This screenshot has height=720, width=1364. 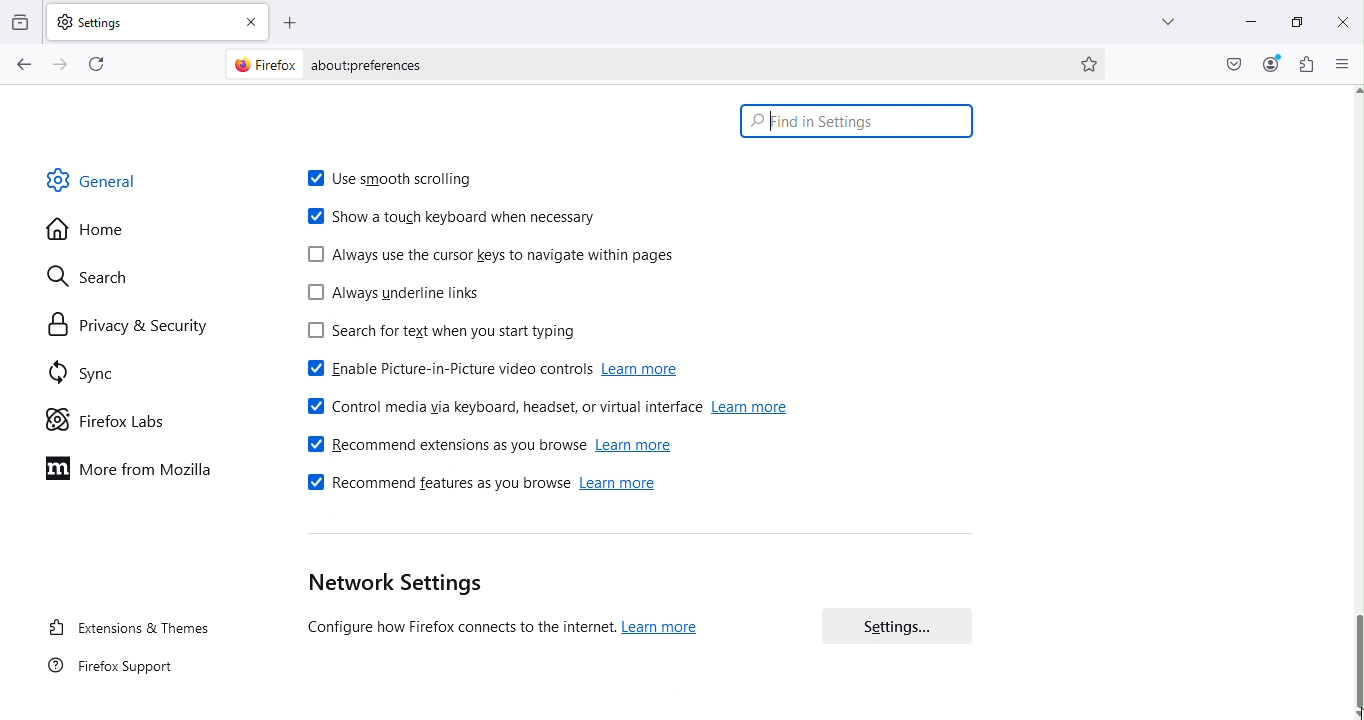 What do you see at coordinates (1355, 715) in the screenshot?
I see `move down` at bounding box center [1355, 715].